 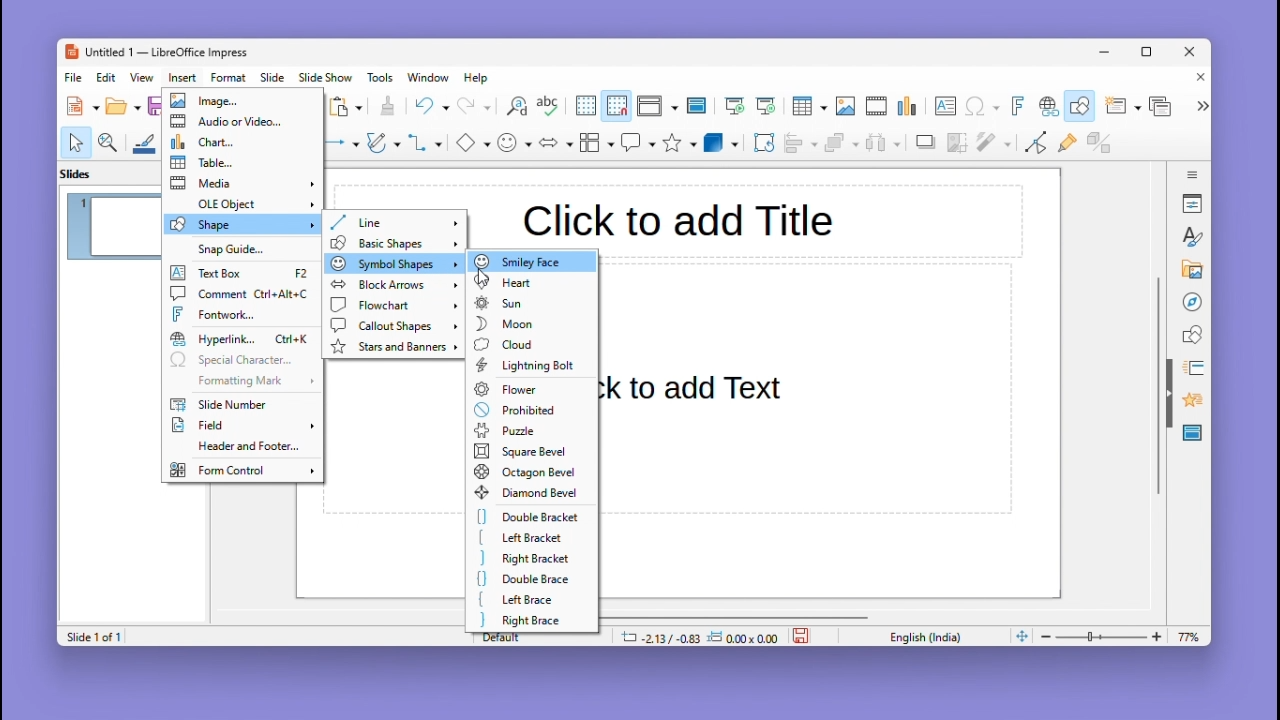 What do you see at coordinates (145, 140) in the screenshot?
I see `Brush` at bounding box center [145, 140].